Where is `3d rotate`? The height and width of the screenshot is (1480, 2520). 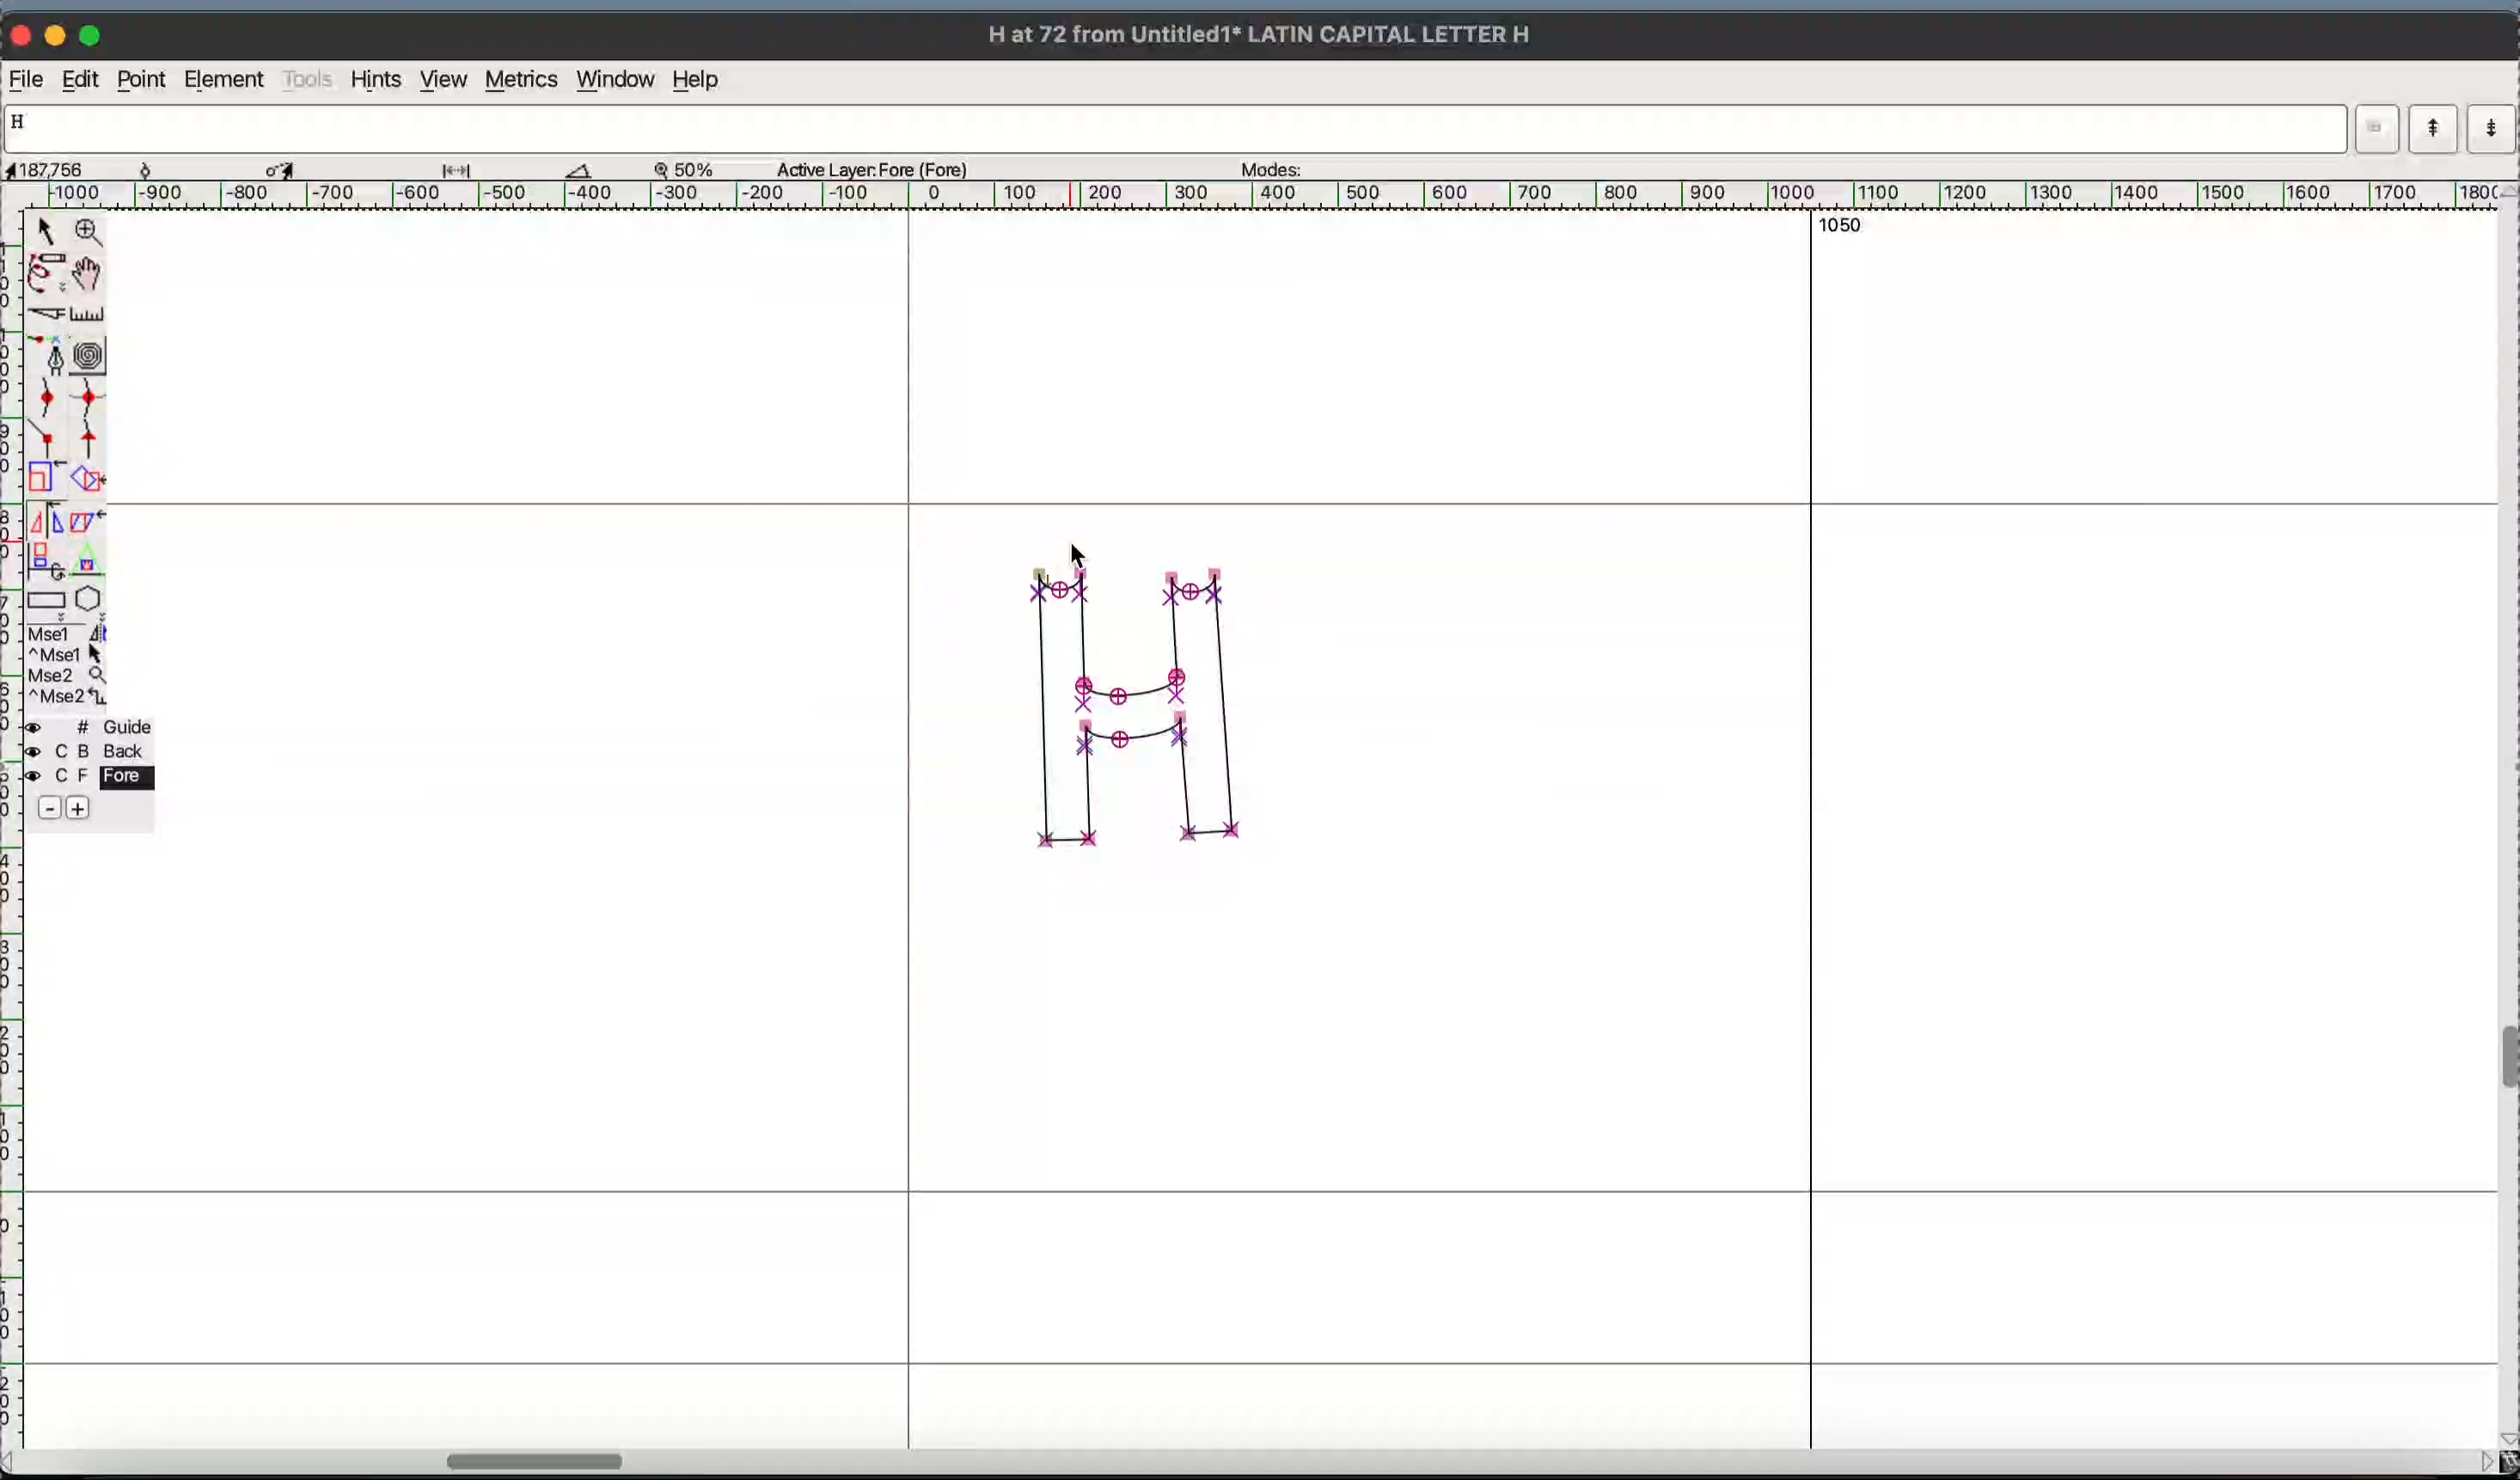
3d rotate is located at coordinates (45, 560).